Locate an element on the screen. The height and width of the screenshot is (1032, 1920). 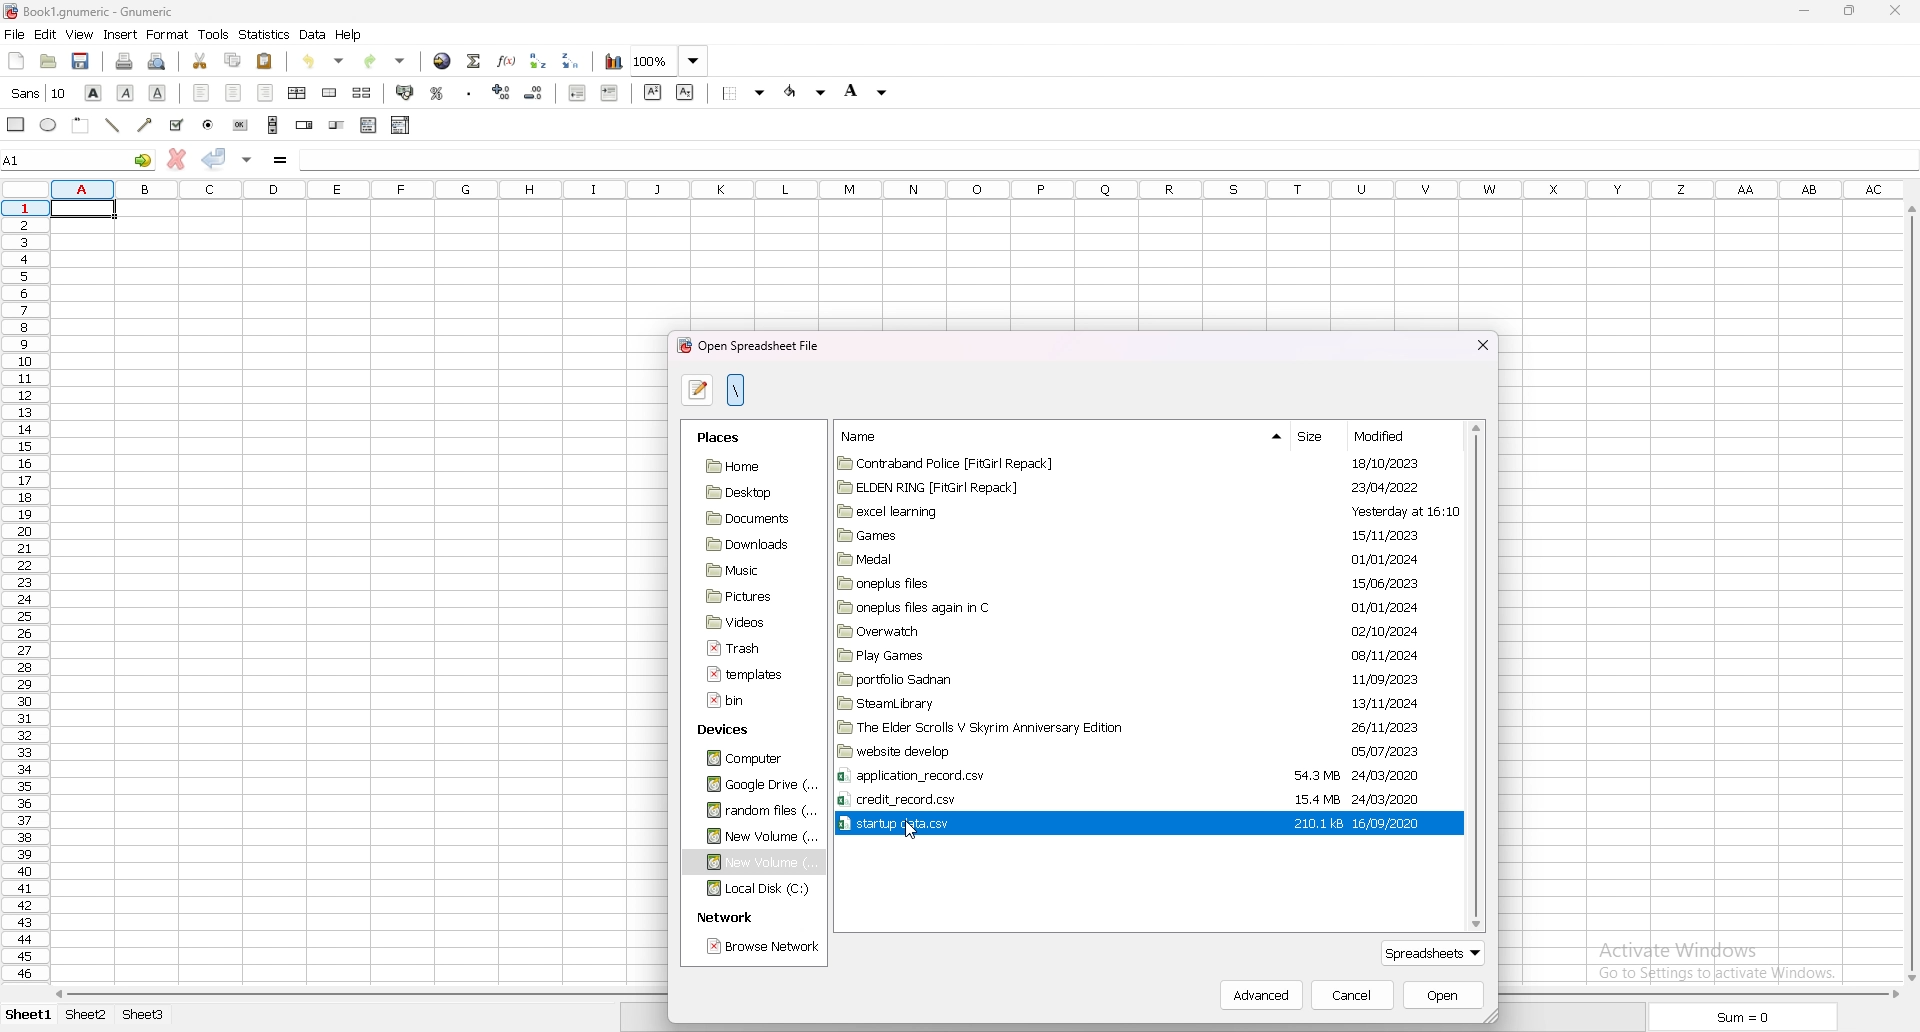
undo is located at coordinates (327, 62).